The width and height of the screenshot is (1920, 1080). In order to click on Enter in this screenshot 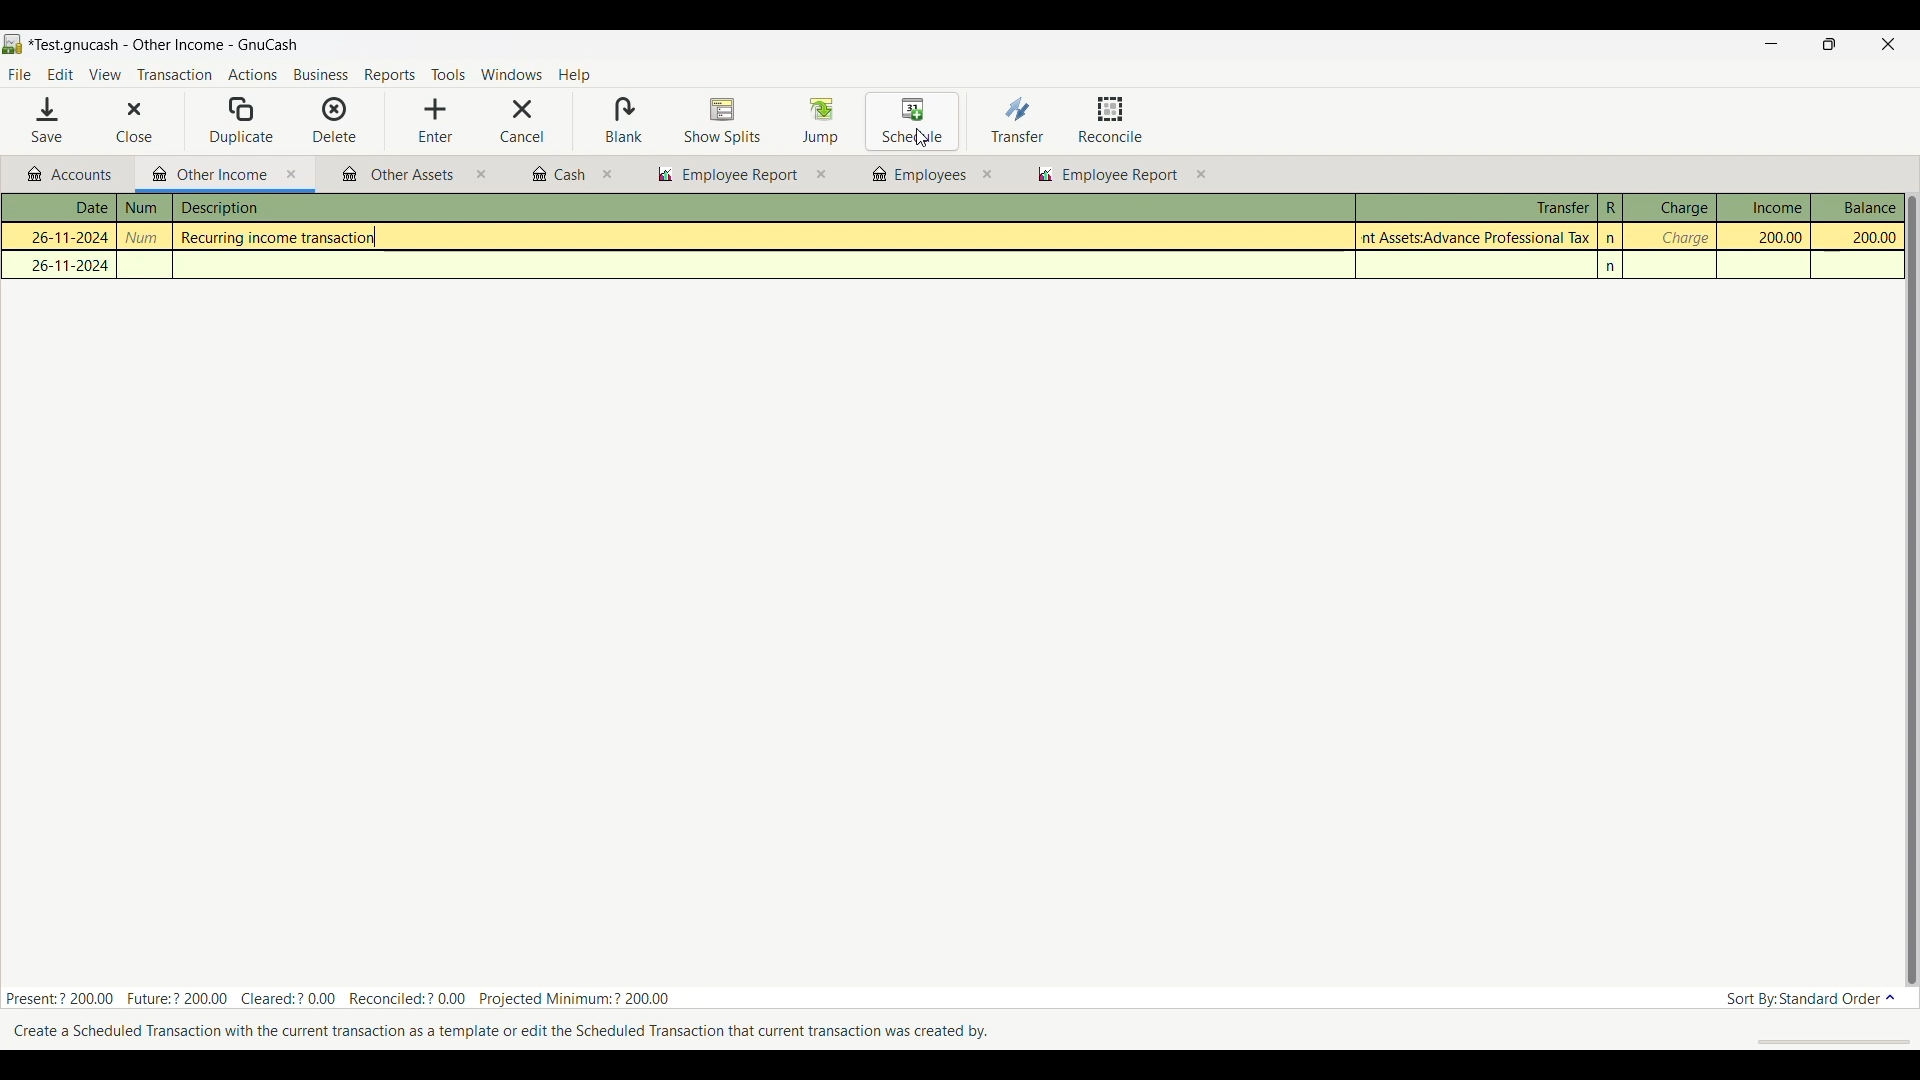, I will do `click(435, 121)`.